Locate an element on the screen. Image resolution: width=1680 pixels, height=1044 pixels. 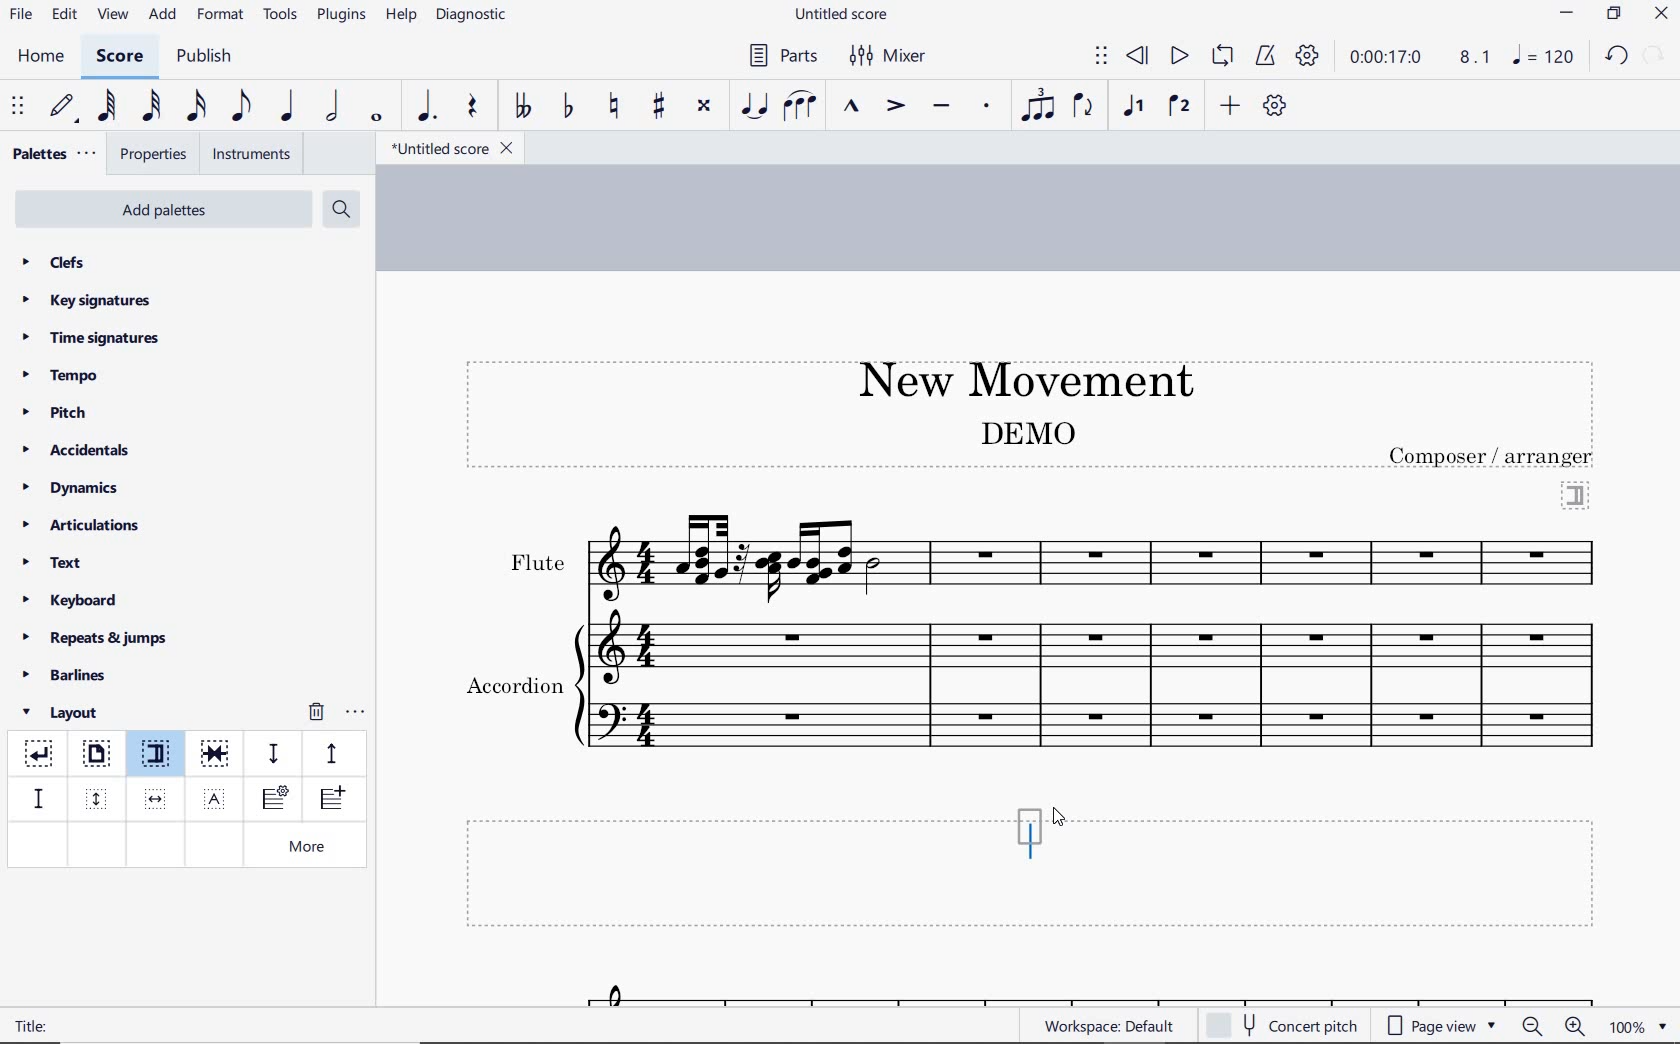
32nd note is located at coordinates (150, 107).